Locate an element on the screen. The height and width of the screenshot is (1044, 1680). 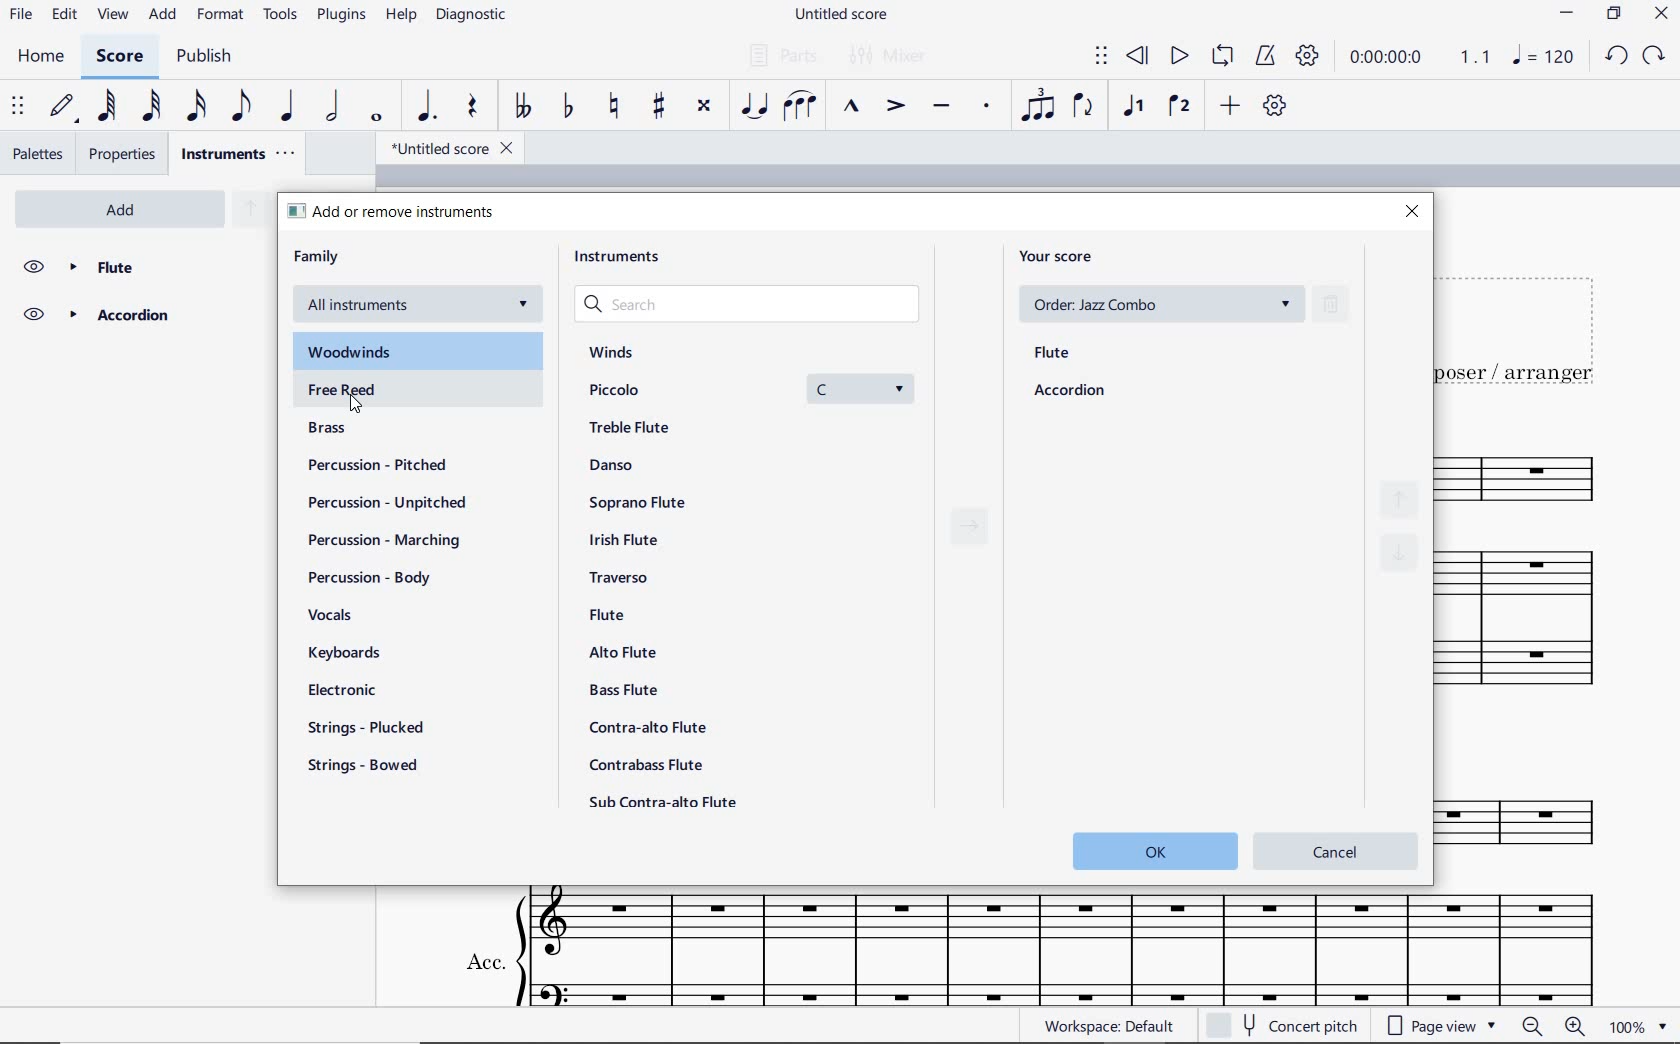
rest is located at coordinates (471, 107).